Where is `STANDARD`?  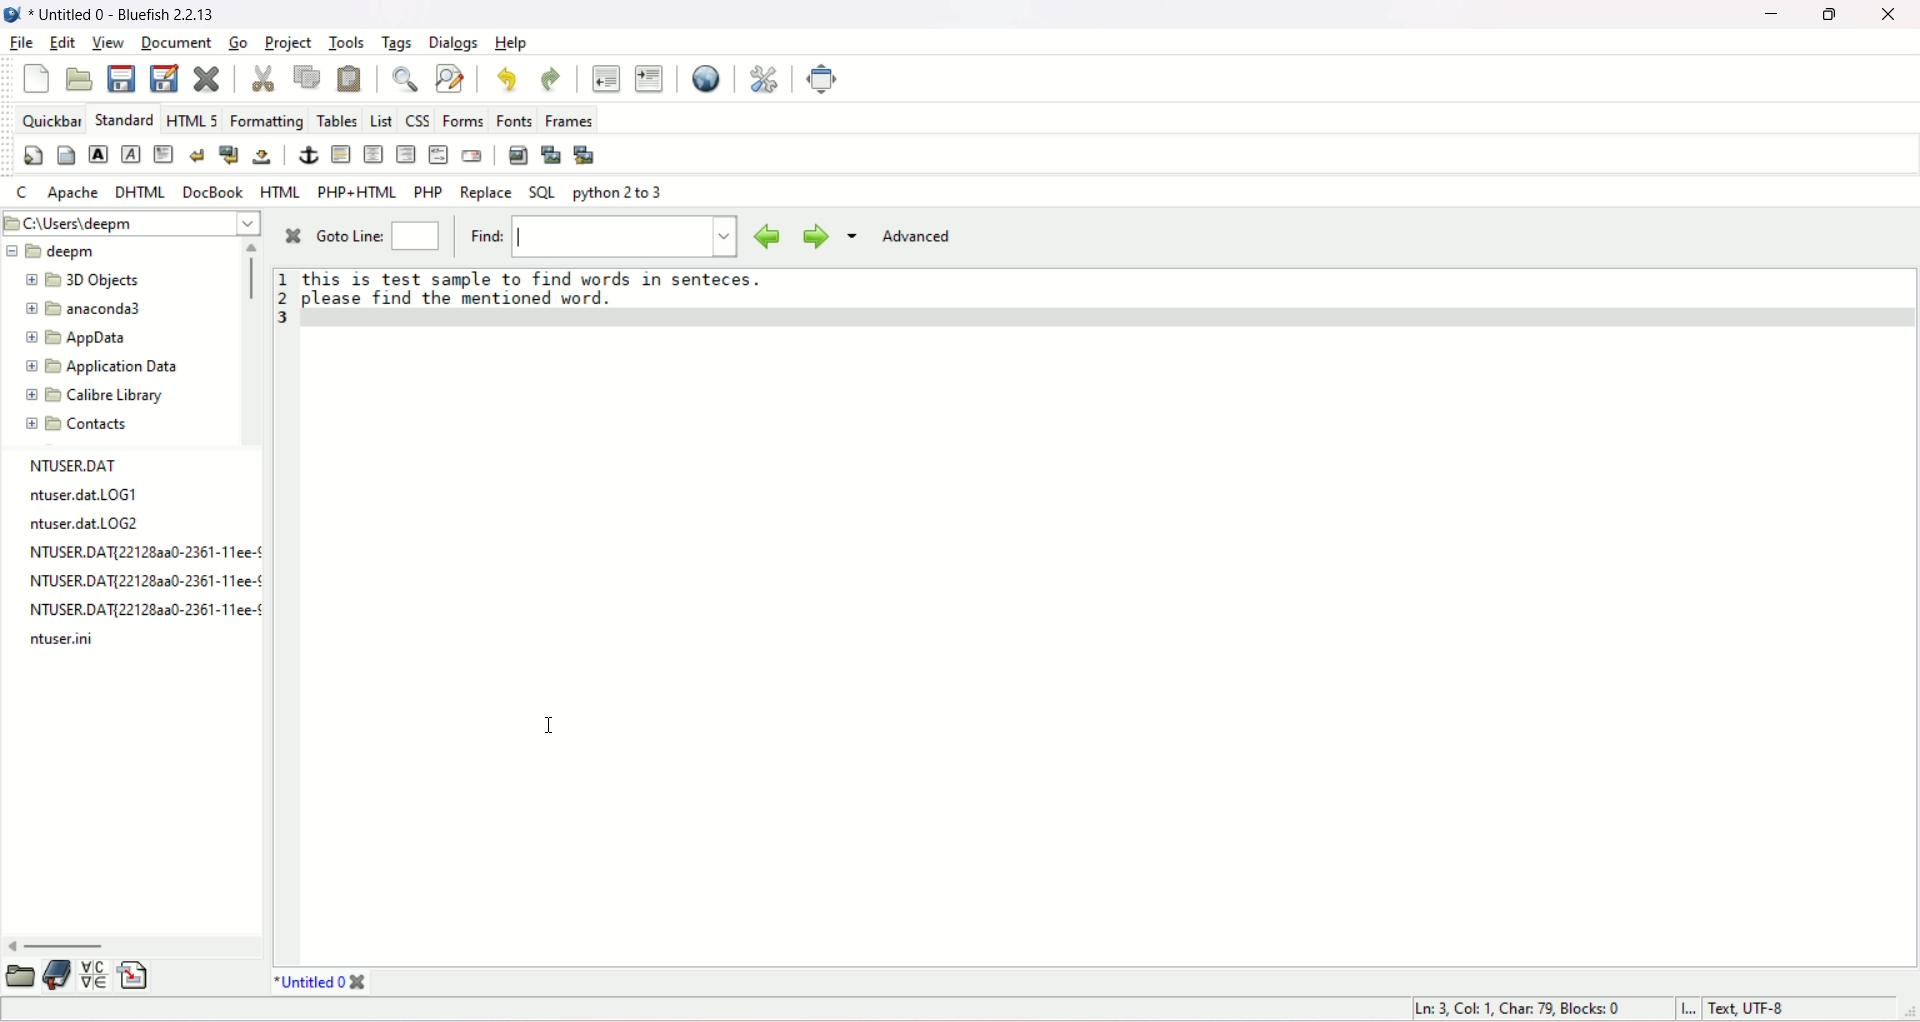
STANDARD is located at coordinates (126, 120).